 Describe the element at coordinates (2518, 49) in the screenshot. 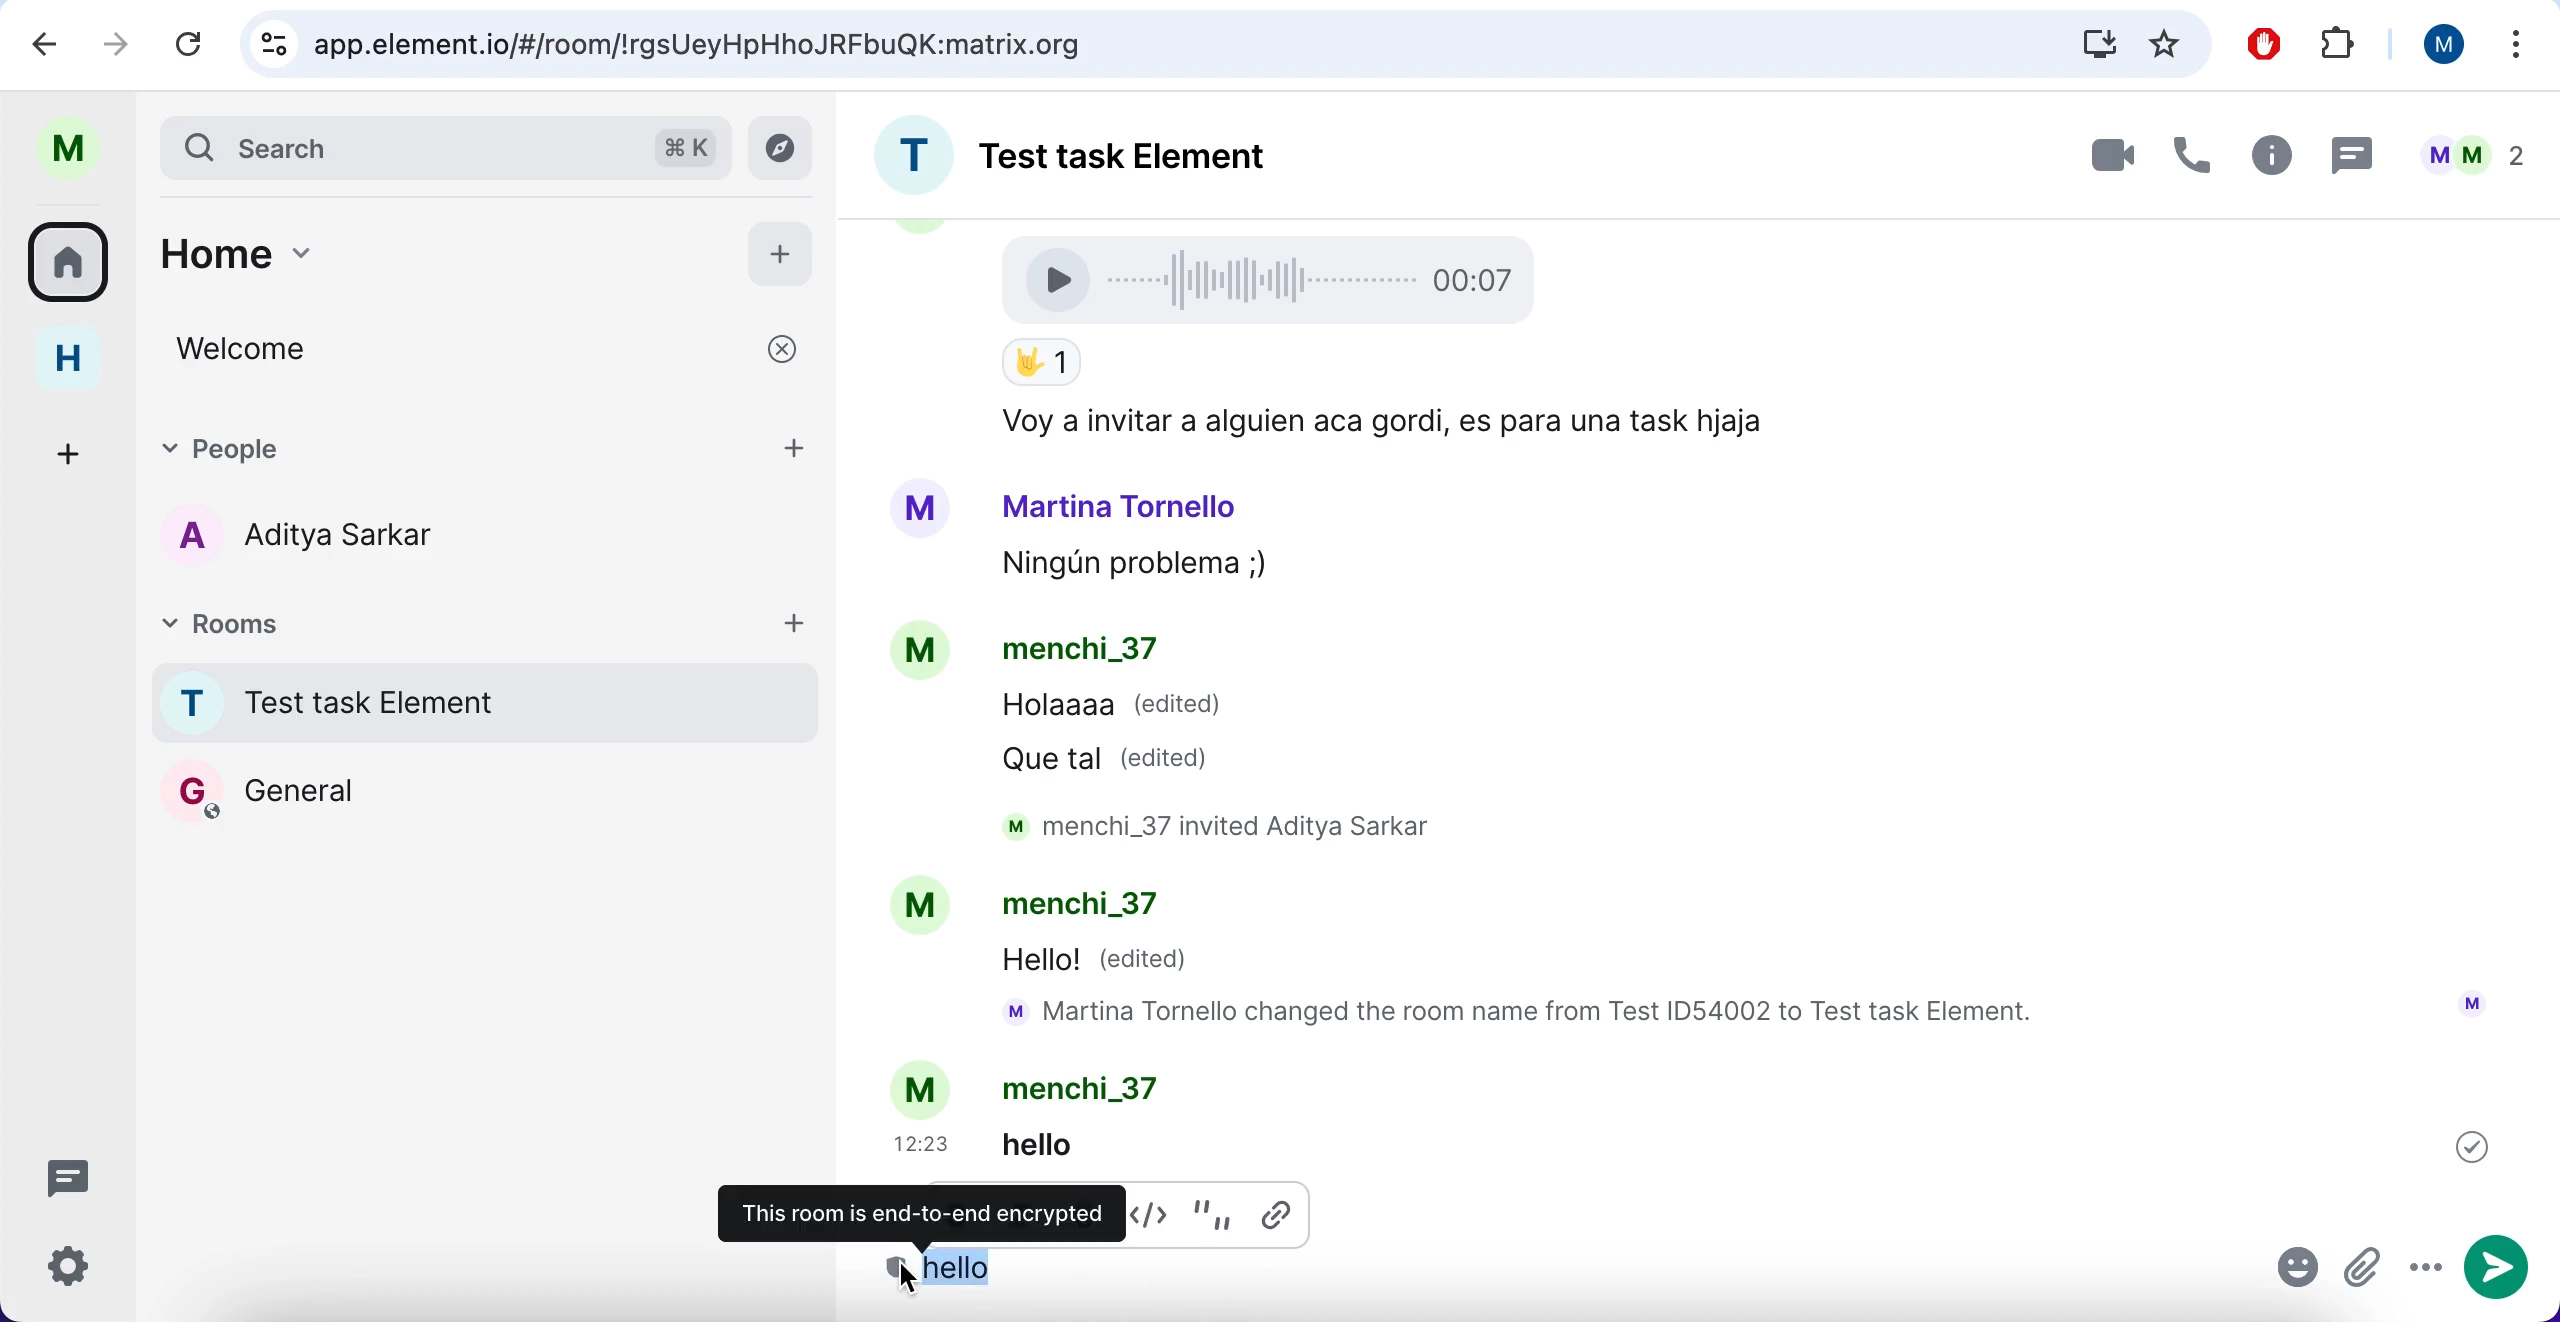

I see `more options` at that location.